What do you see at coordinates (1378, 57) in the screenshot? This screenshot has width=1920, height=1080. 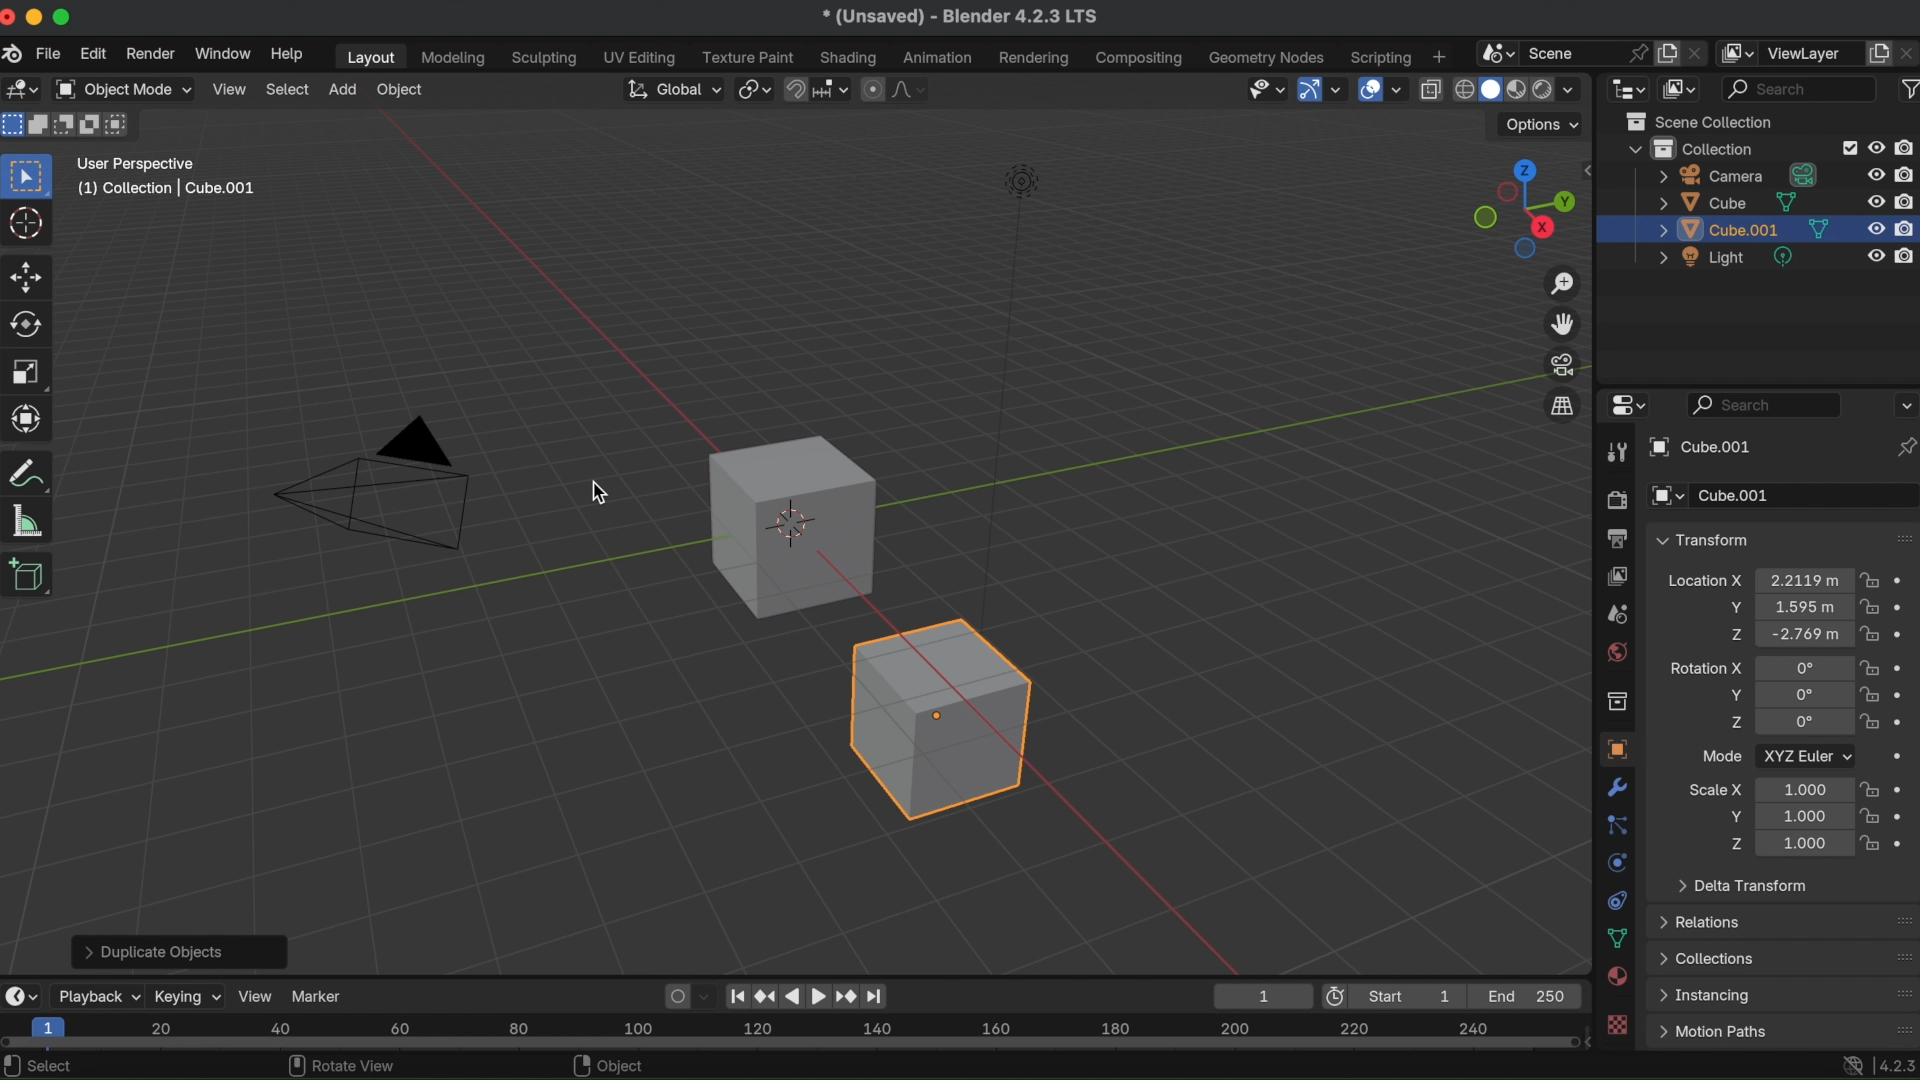 I see `scripting` at bounding box center [1378, 57].